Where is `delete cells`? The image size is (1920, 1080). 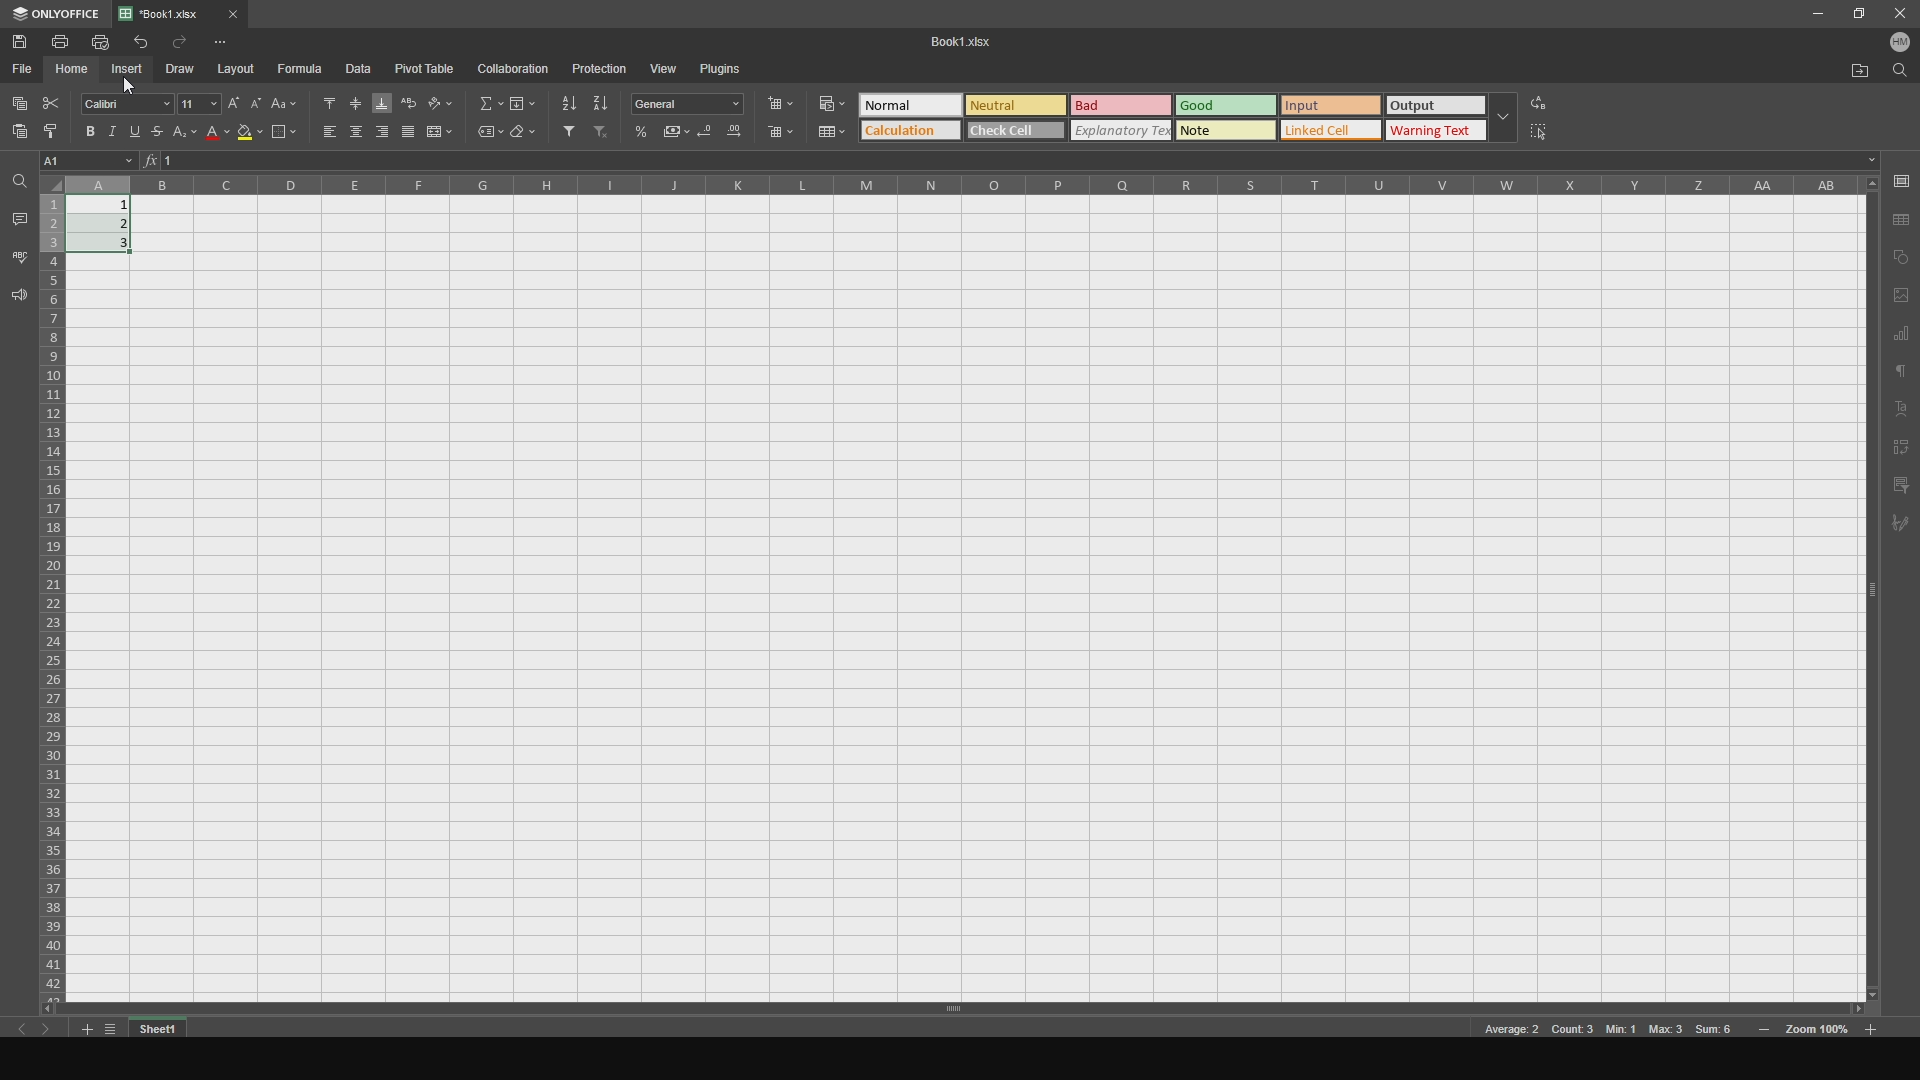 delete cells is located at coordinates (781, 133).